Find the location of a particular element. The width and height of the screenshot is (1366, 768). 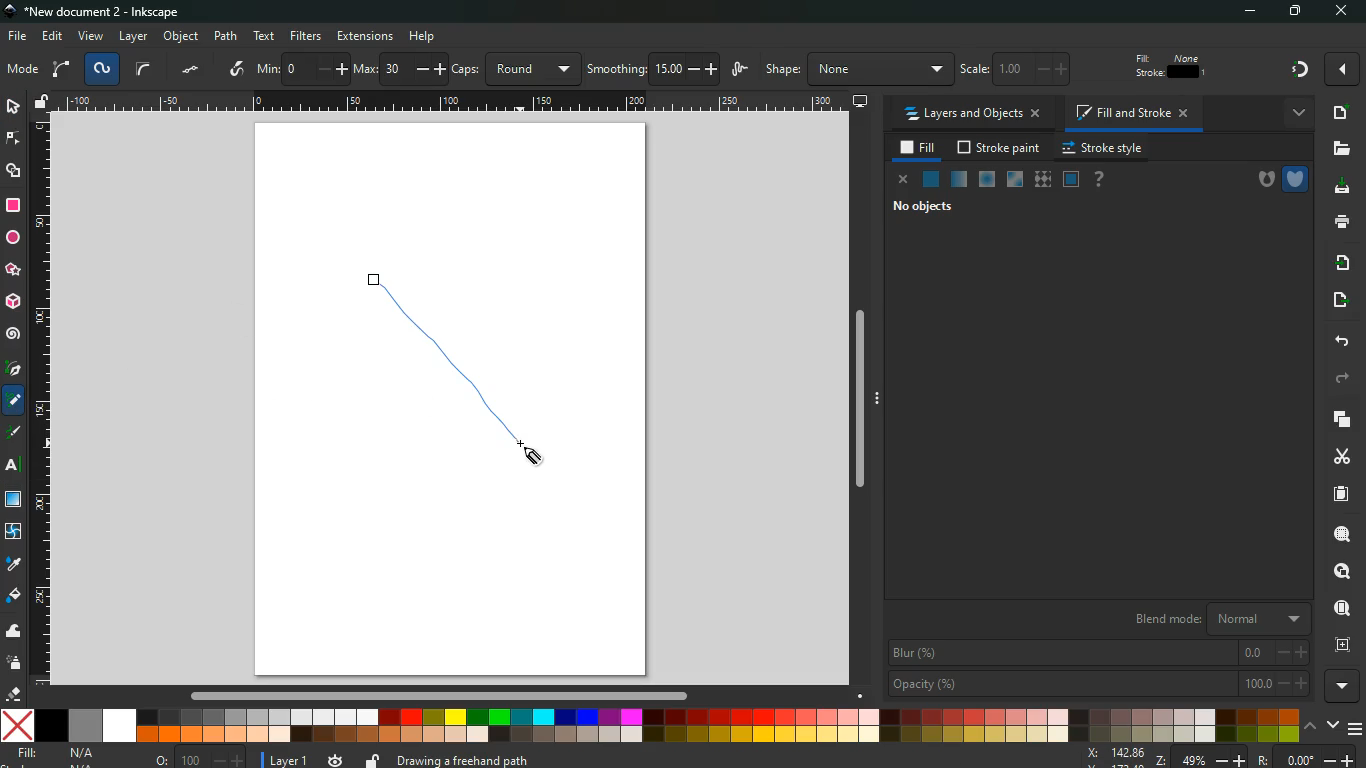

min is located at coordinates (302, 69).